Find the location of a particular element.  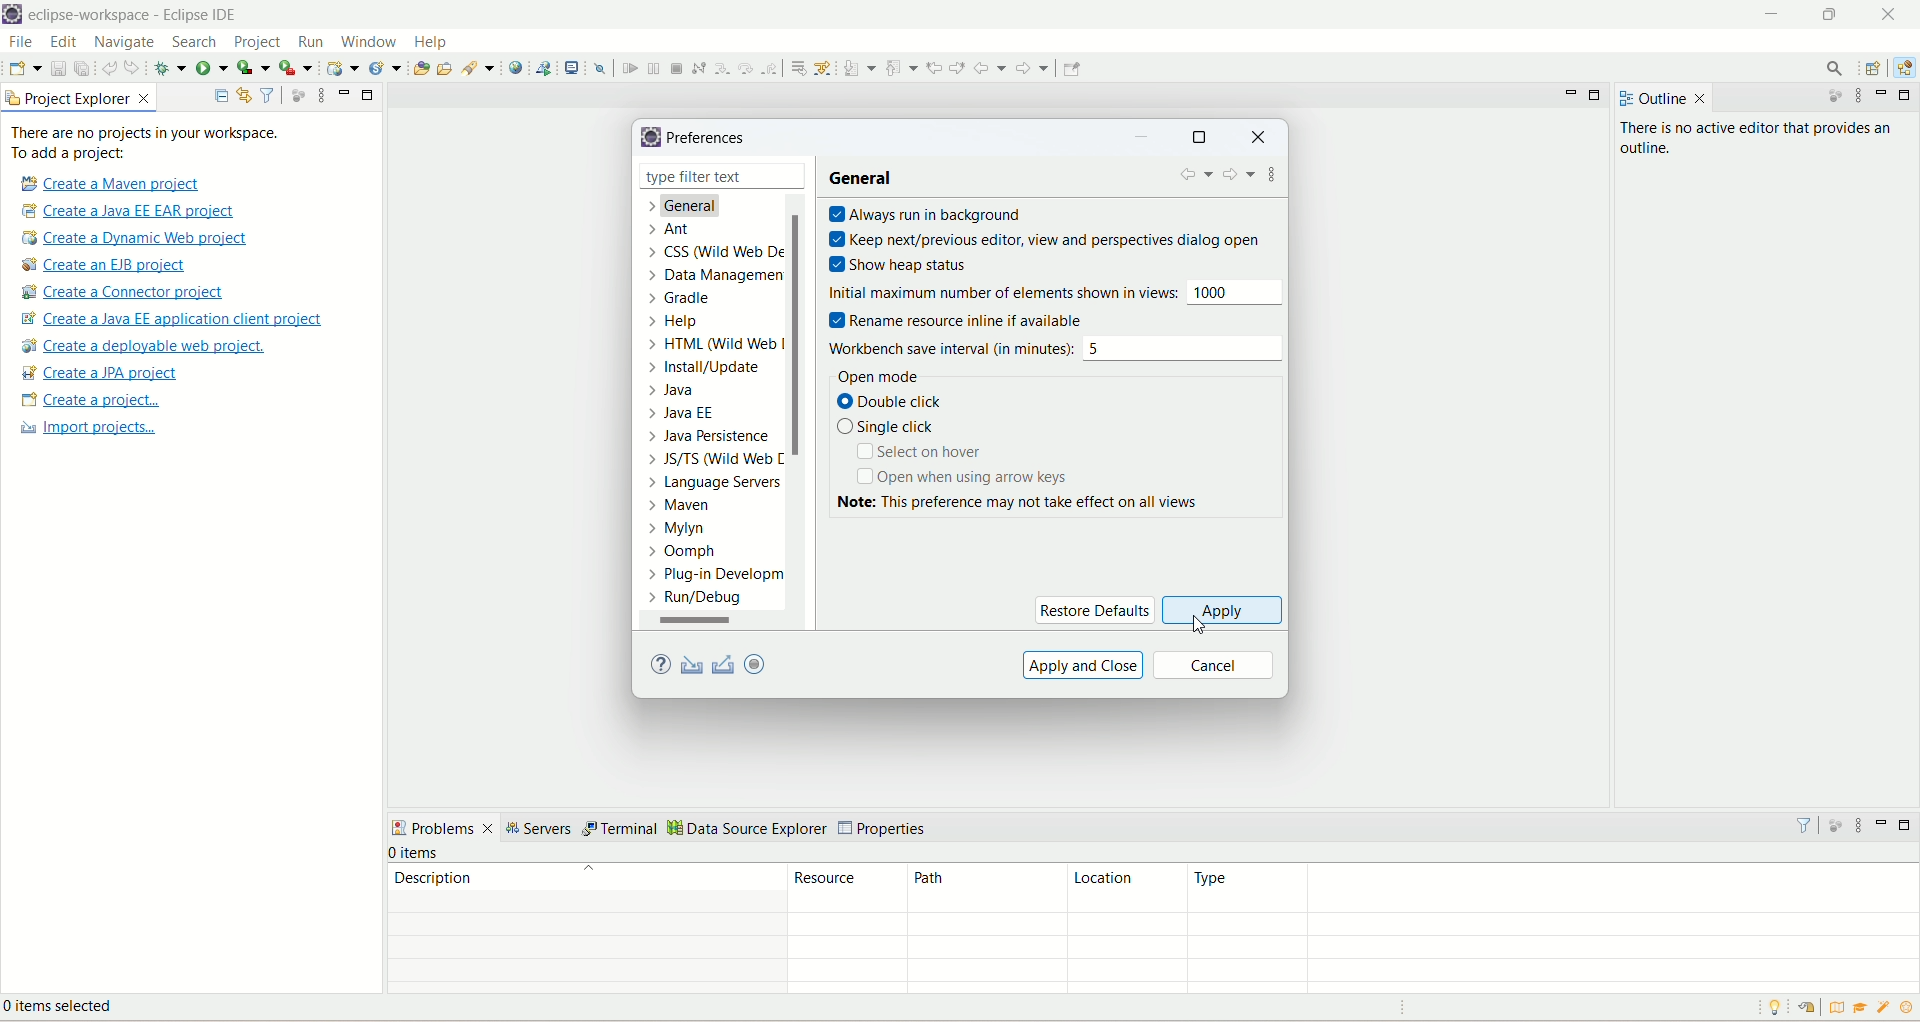

terminate is located at coordinates (679, 68).